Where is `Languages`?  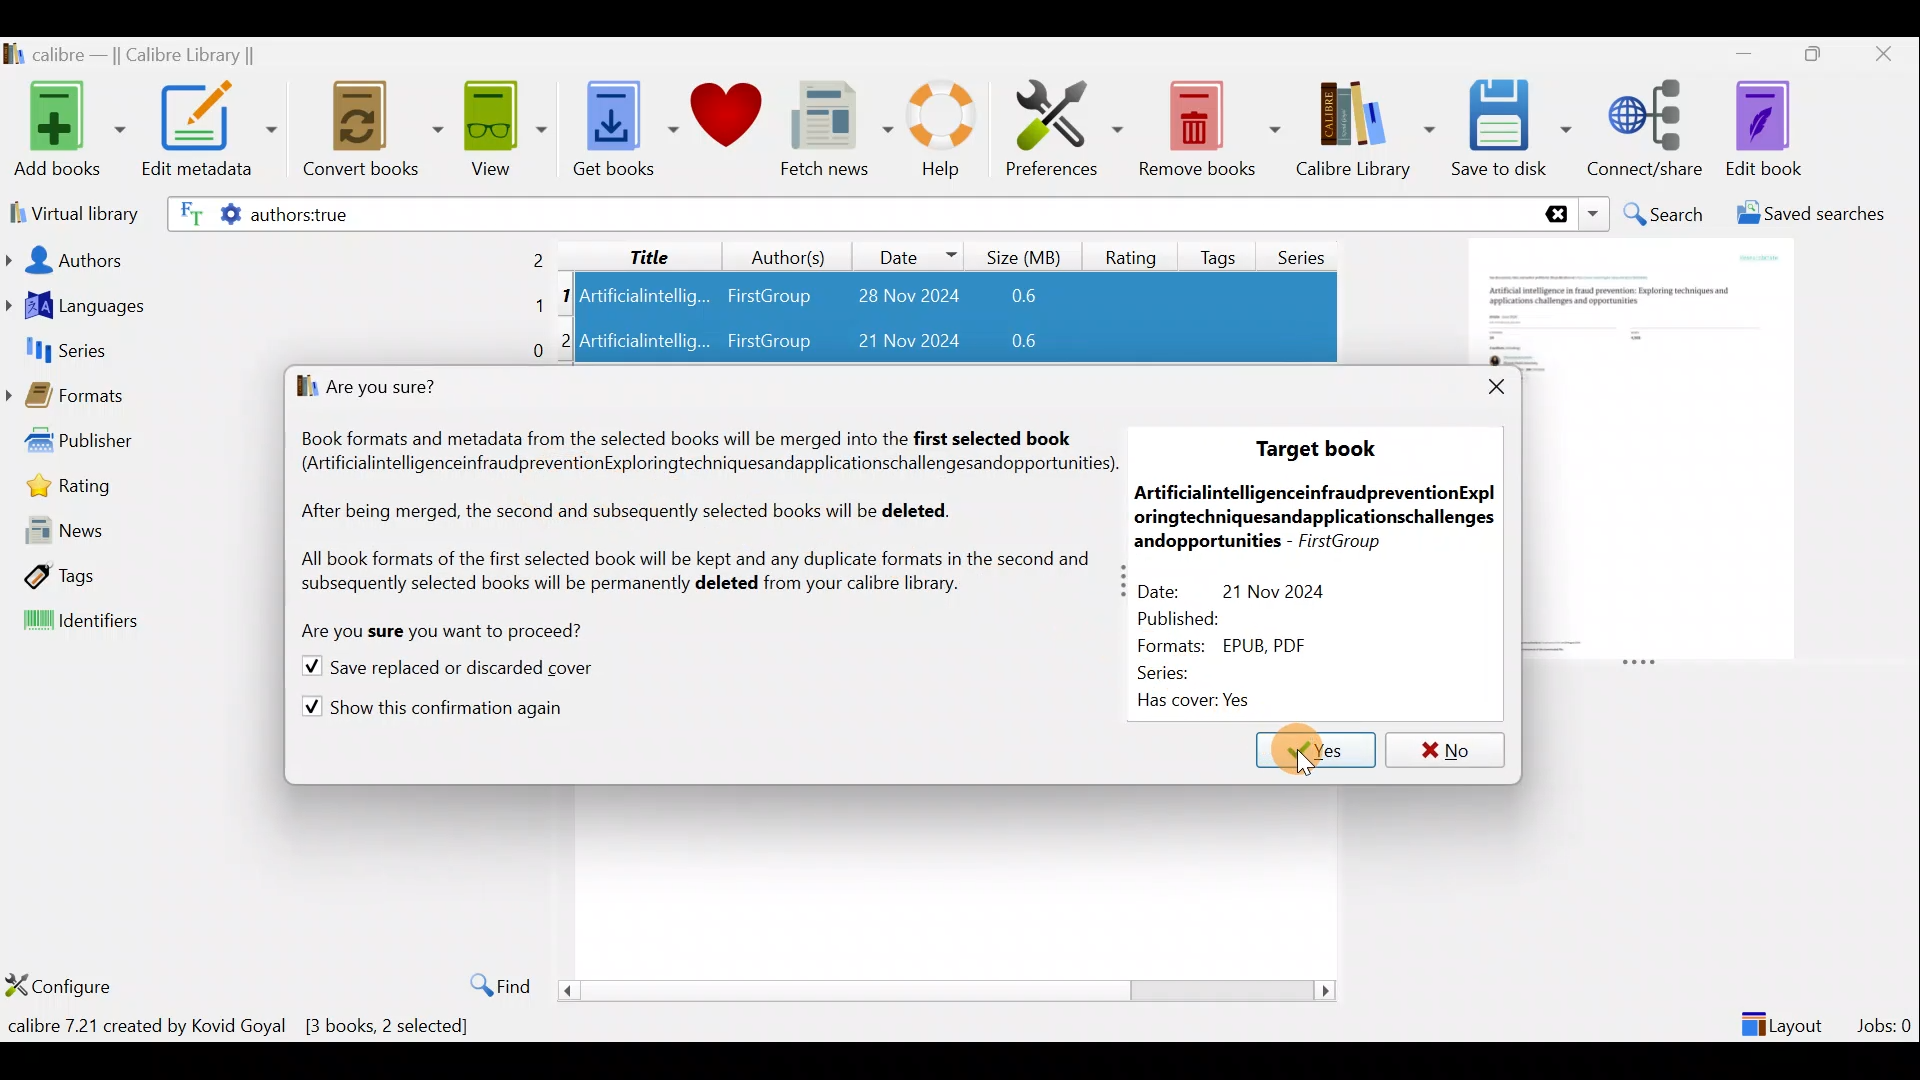 Languages is located at coordinates (276, 308).